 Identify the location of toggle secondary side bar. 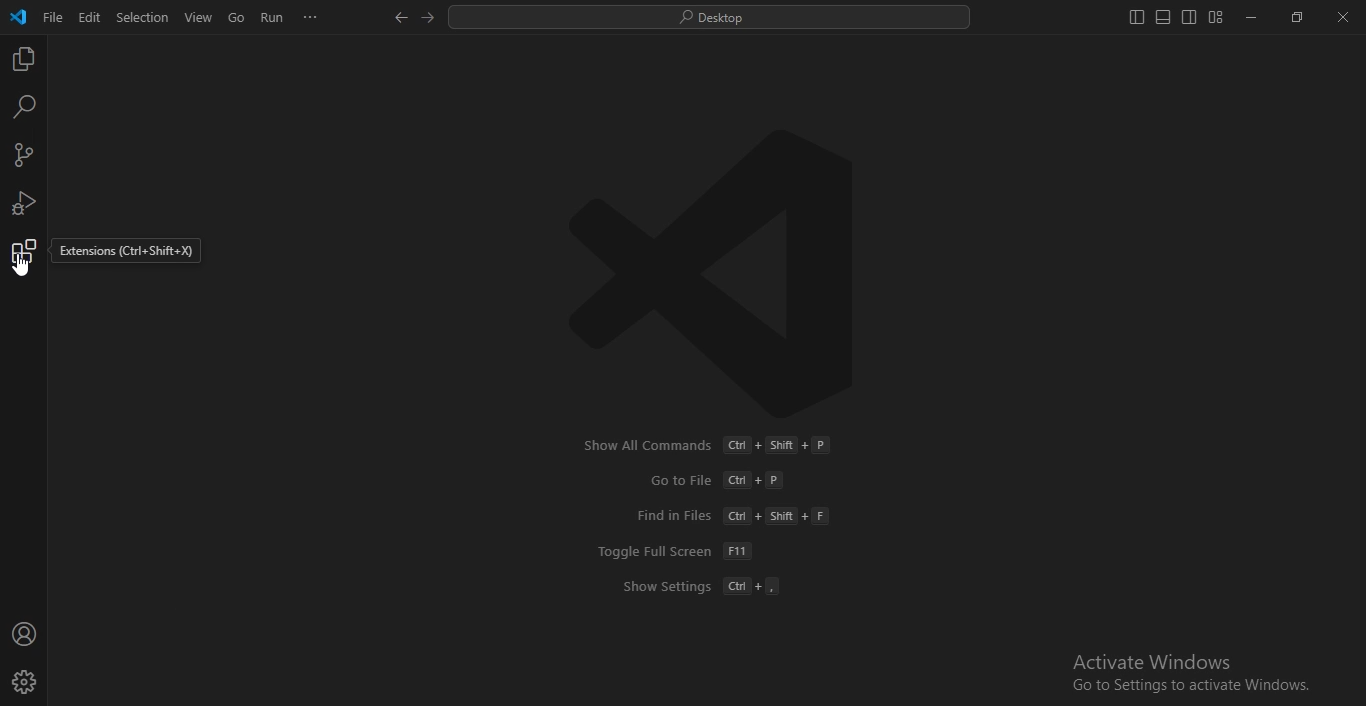
(1189, 17).